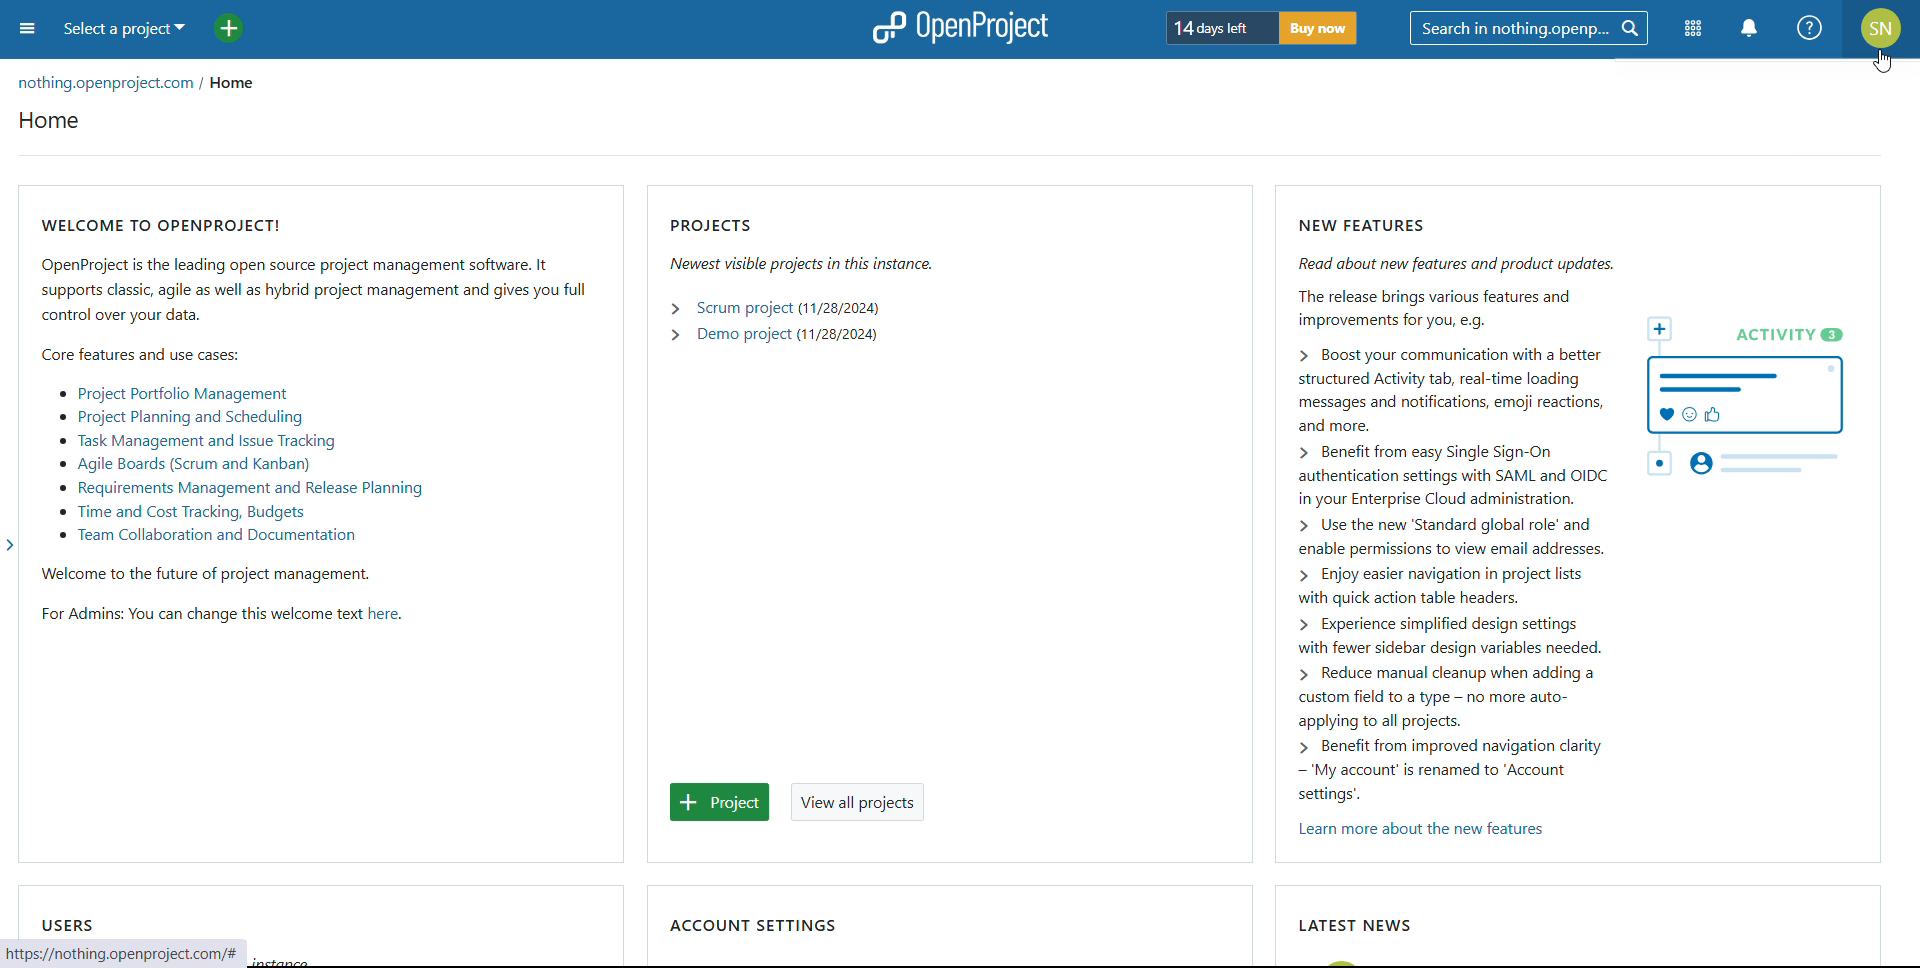 The height and width of the screenshot is (968, 1920). I want to click on cursor, so click(1882, 62).